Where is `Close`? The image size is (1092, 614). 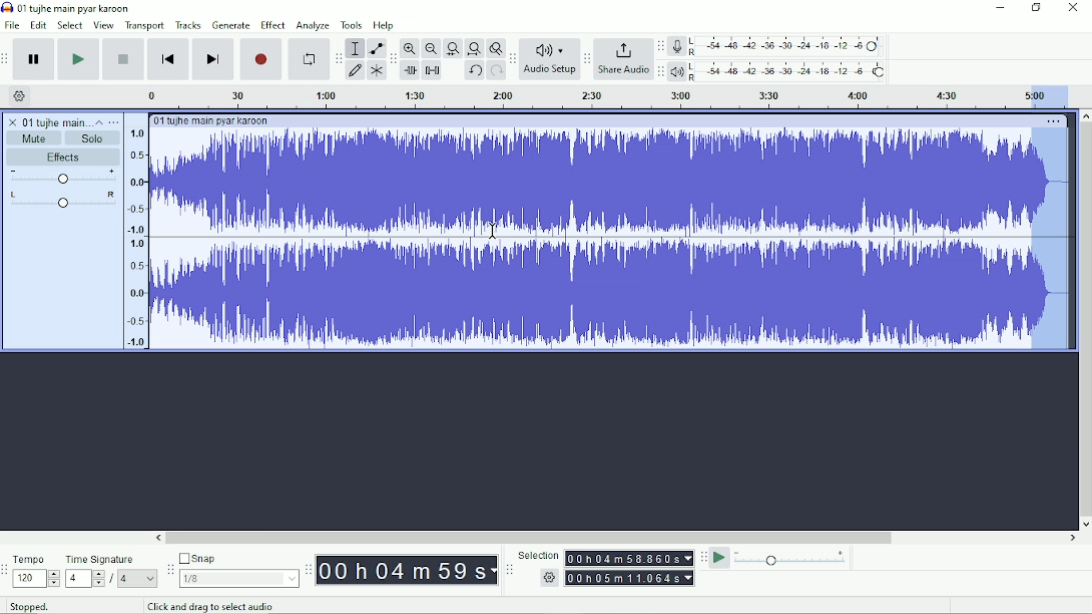 Close is located at coordinates (1074, 7).